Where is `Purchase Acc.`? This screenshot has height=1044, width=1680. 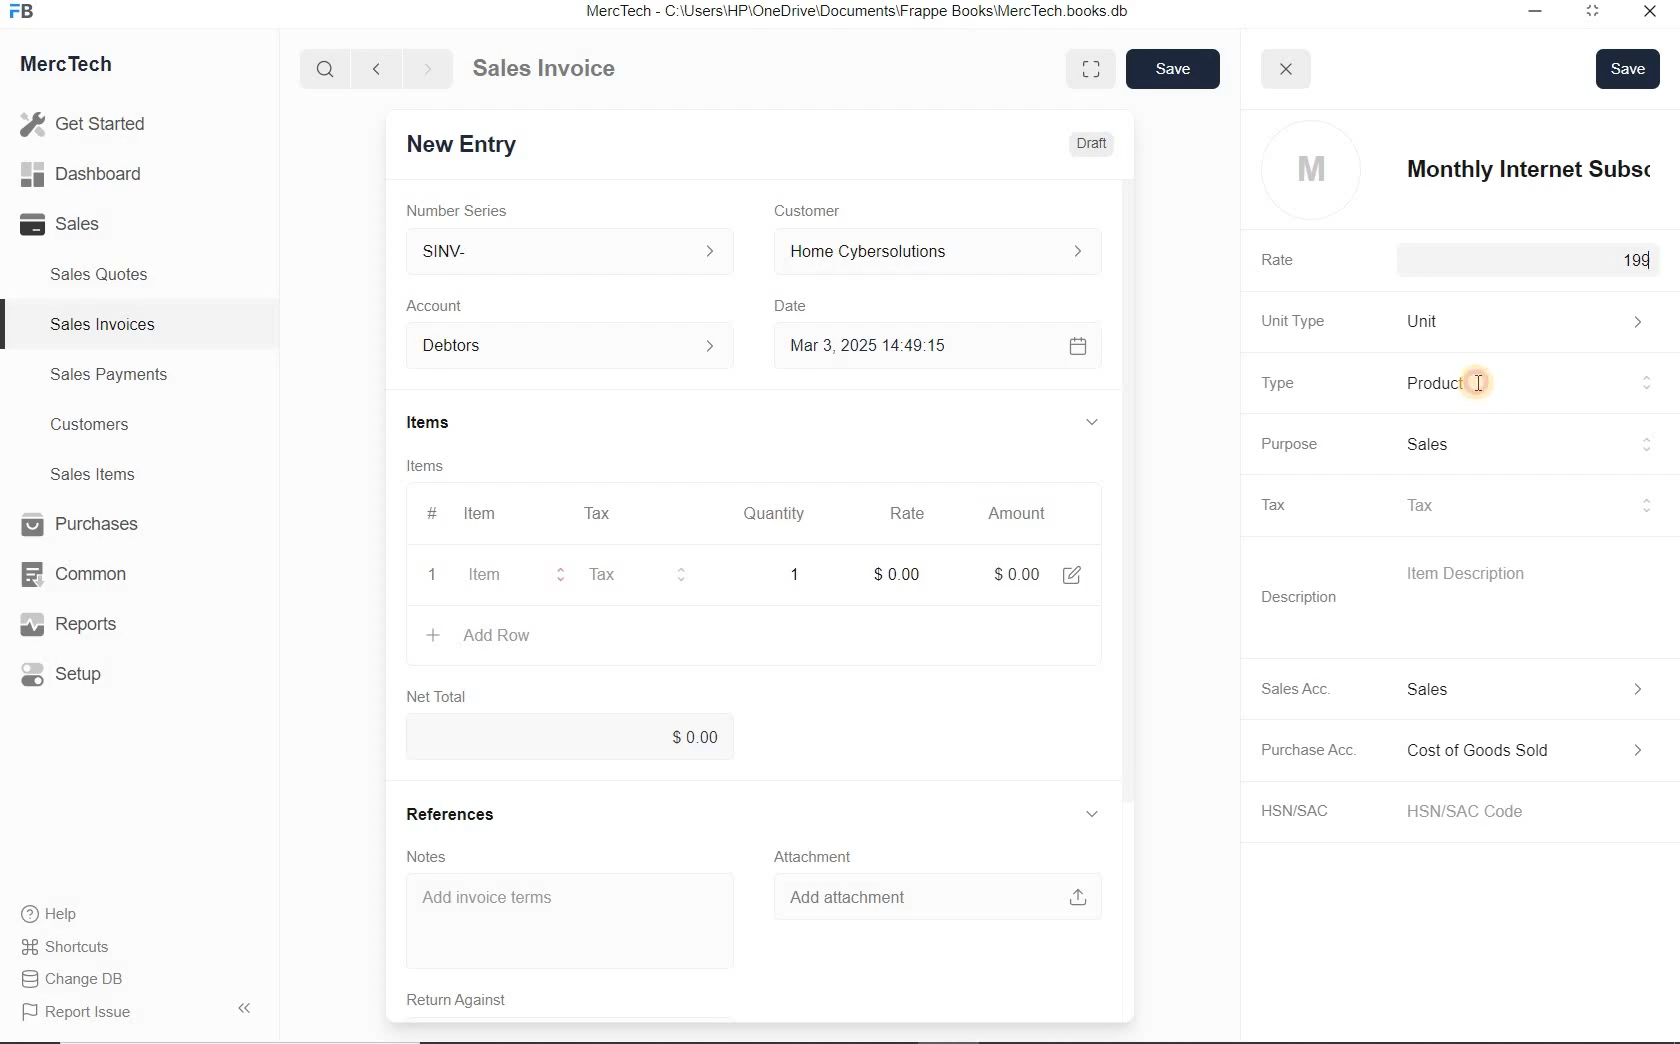 Purchase Acc. is located at coordinates (1311, 752).